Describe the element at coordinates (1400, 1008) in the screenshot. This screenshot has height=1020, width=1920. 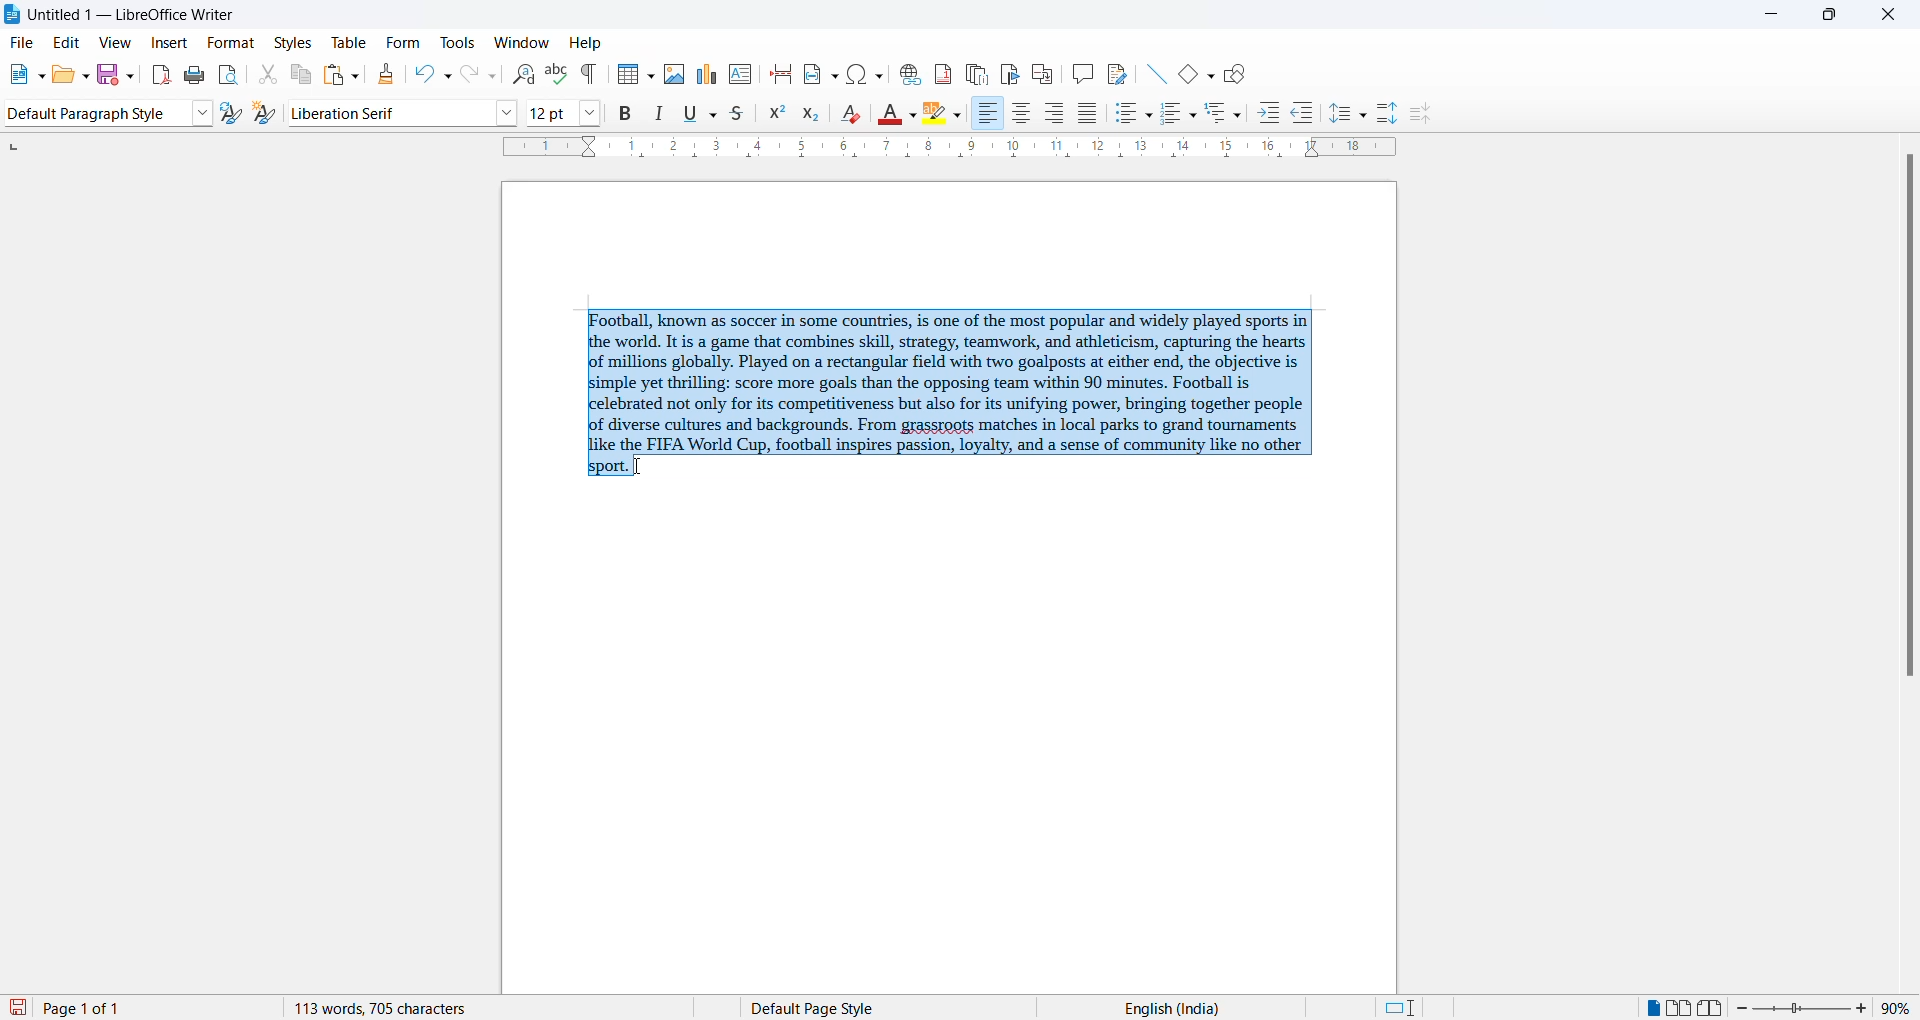
I see `standard selection` at that location.